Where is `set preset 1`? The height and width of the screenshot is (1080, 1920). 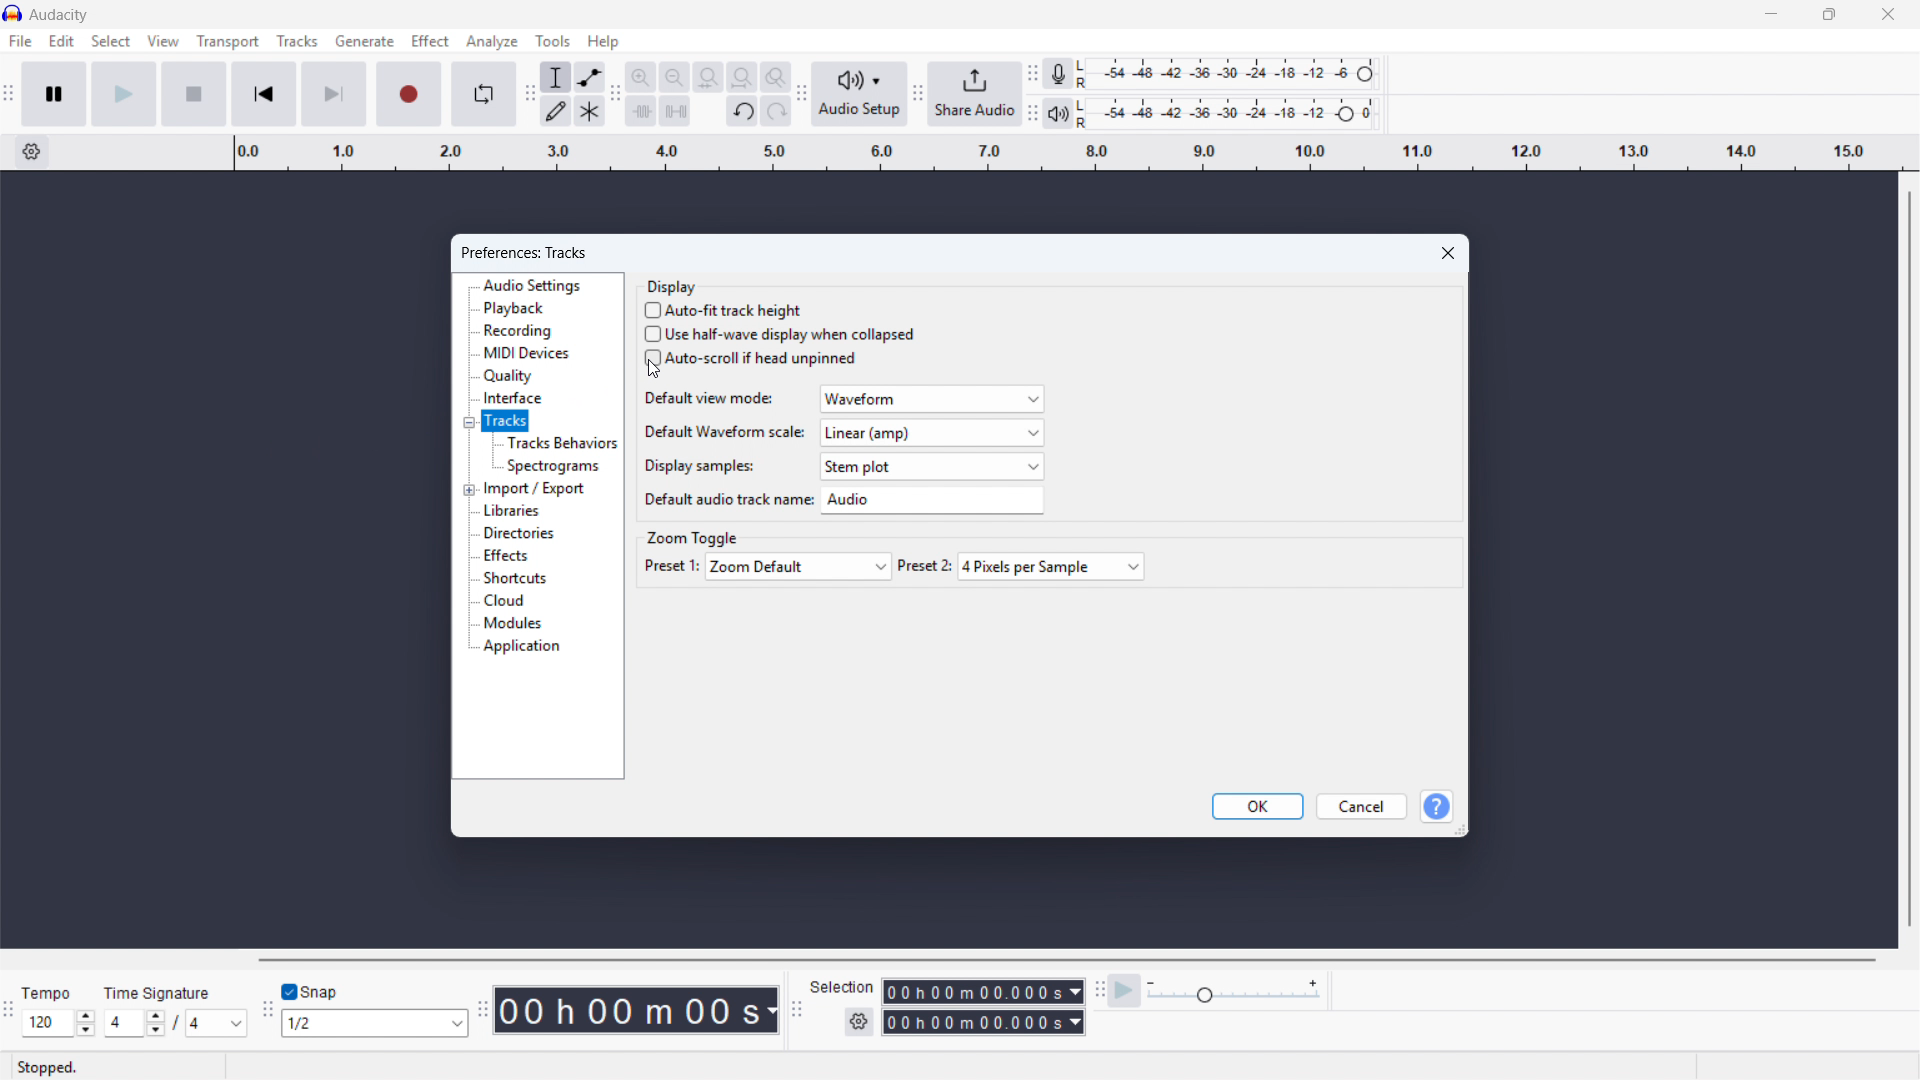
set preset 1 is located at coordinates (767, 566).